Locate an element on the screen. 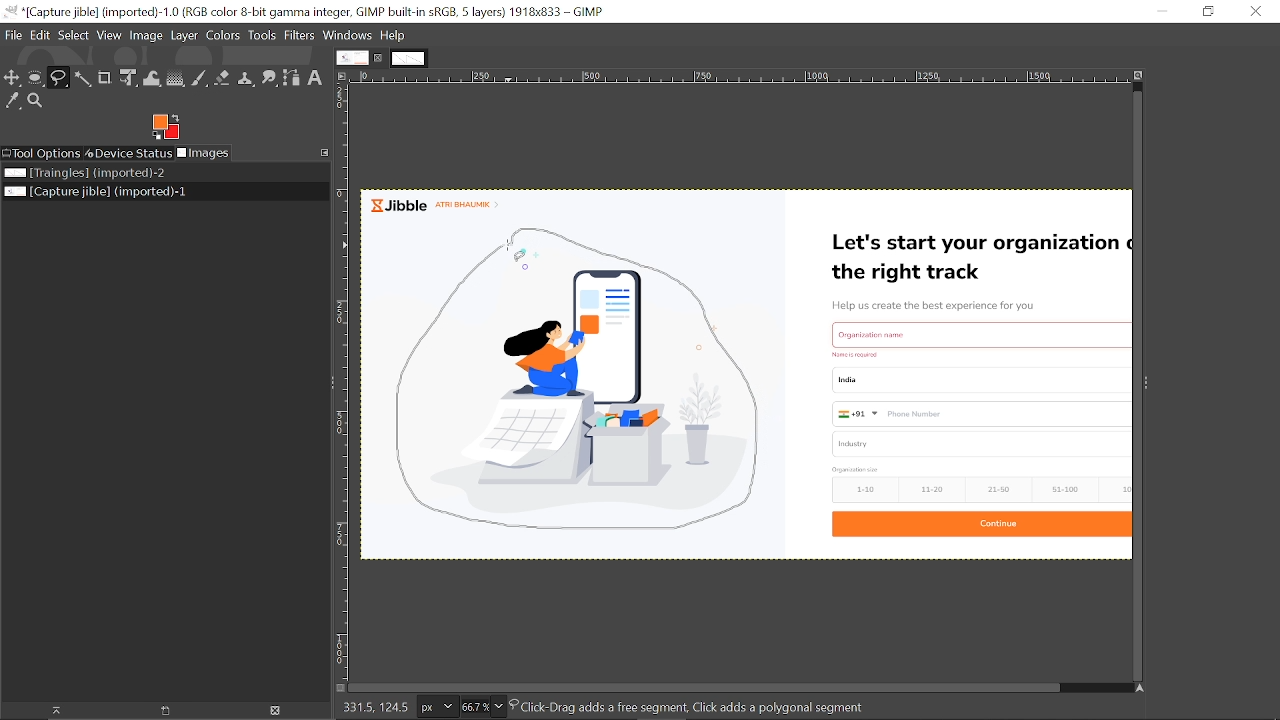  Smudge tool is located at coordinates (269, 79).